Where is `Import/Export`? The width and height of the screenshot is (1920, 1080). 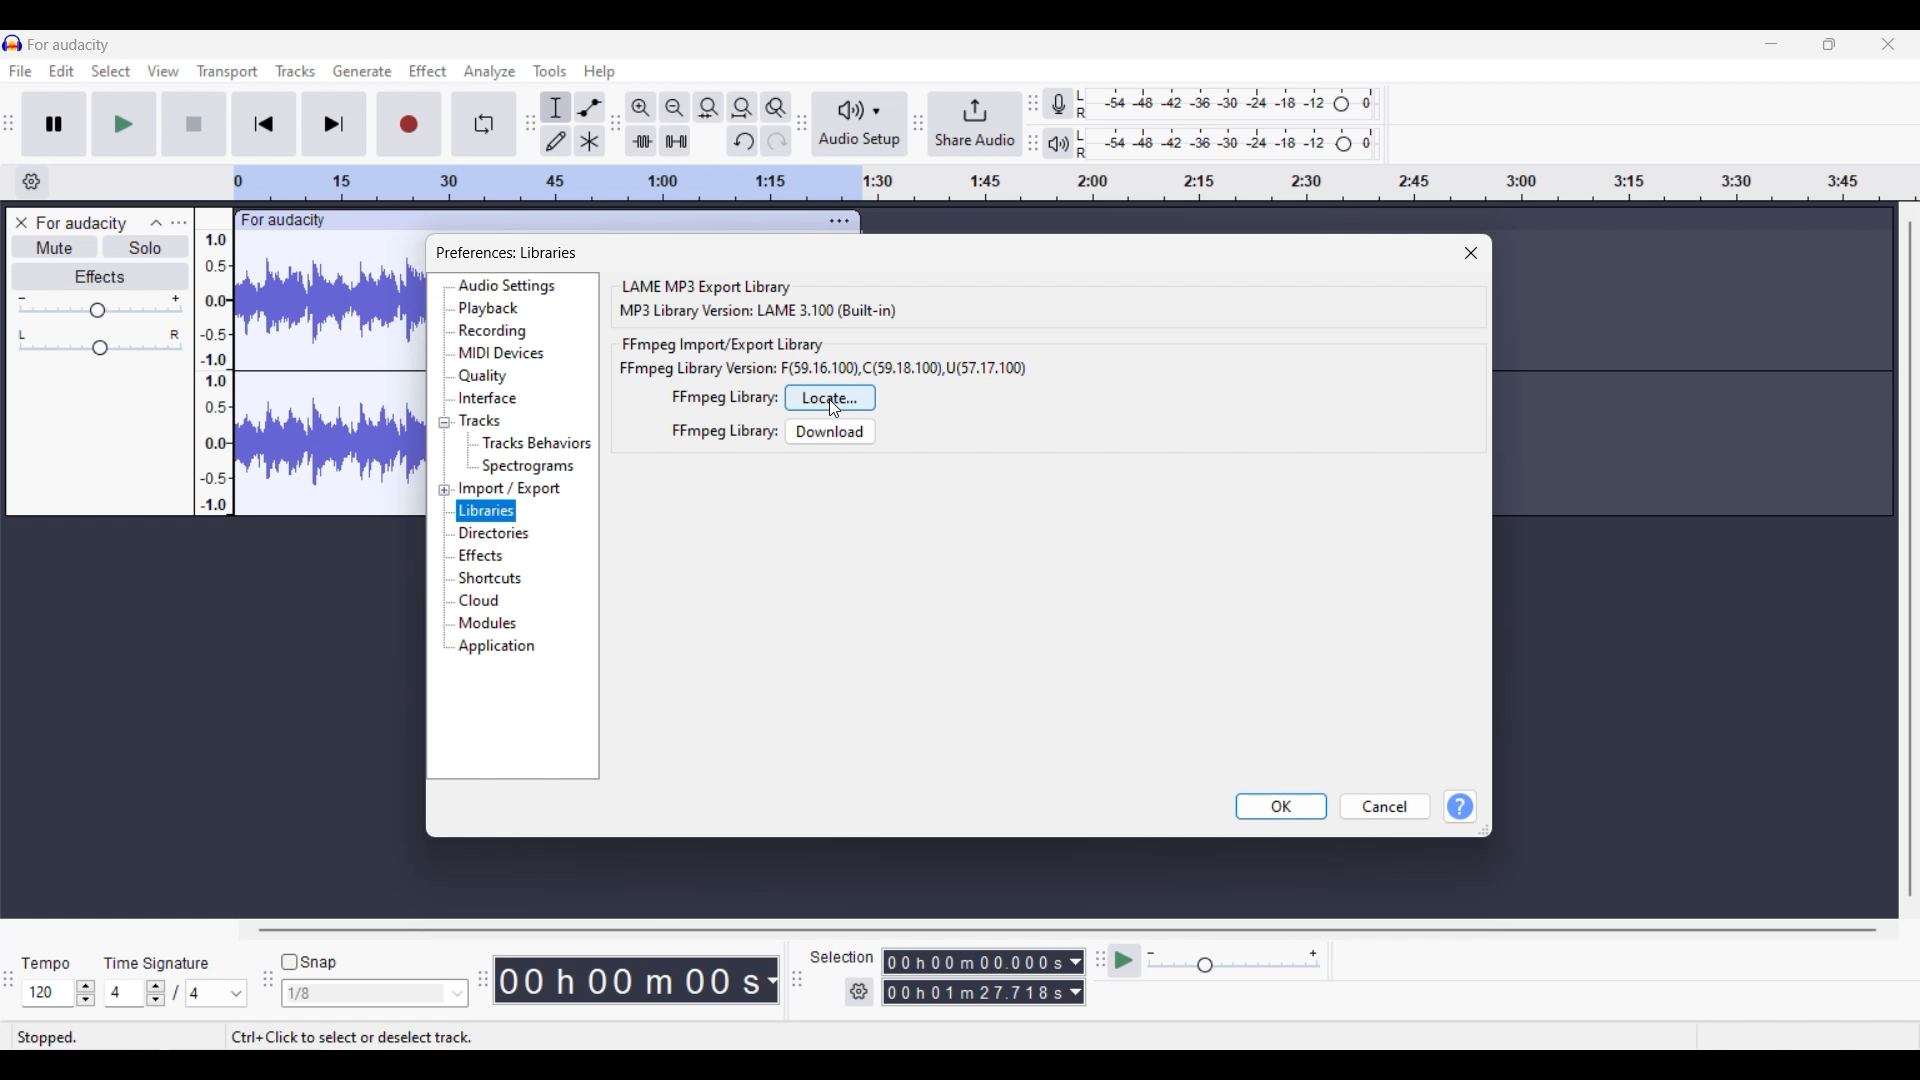 Import/Export is located at coordinates (512, 489).